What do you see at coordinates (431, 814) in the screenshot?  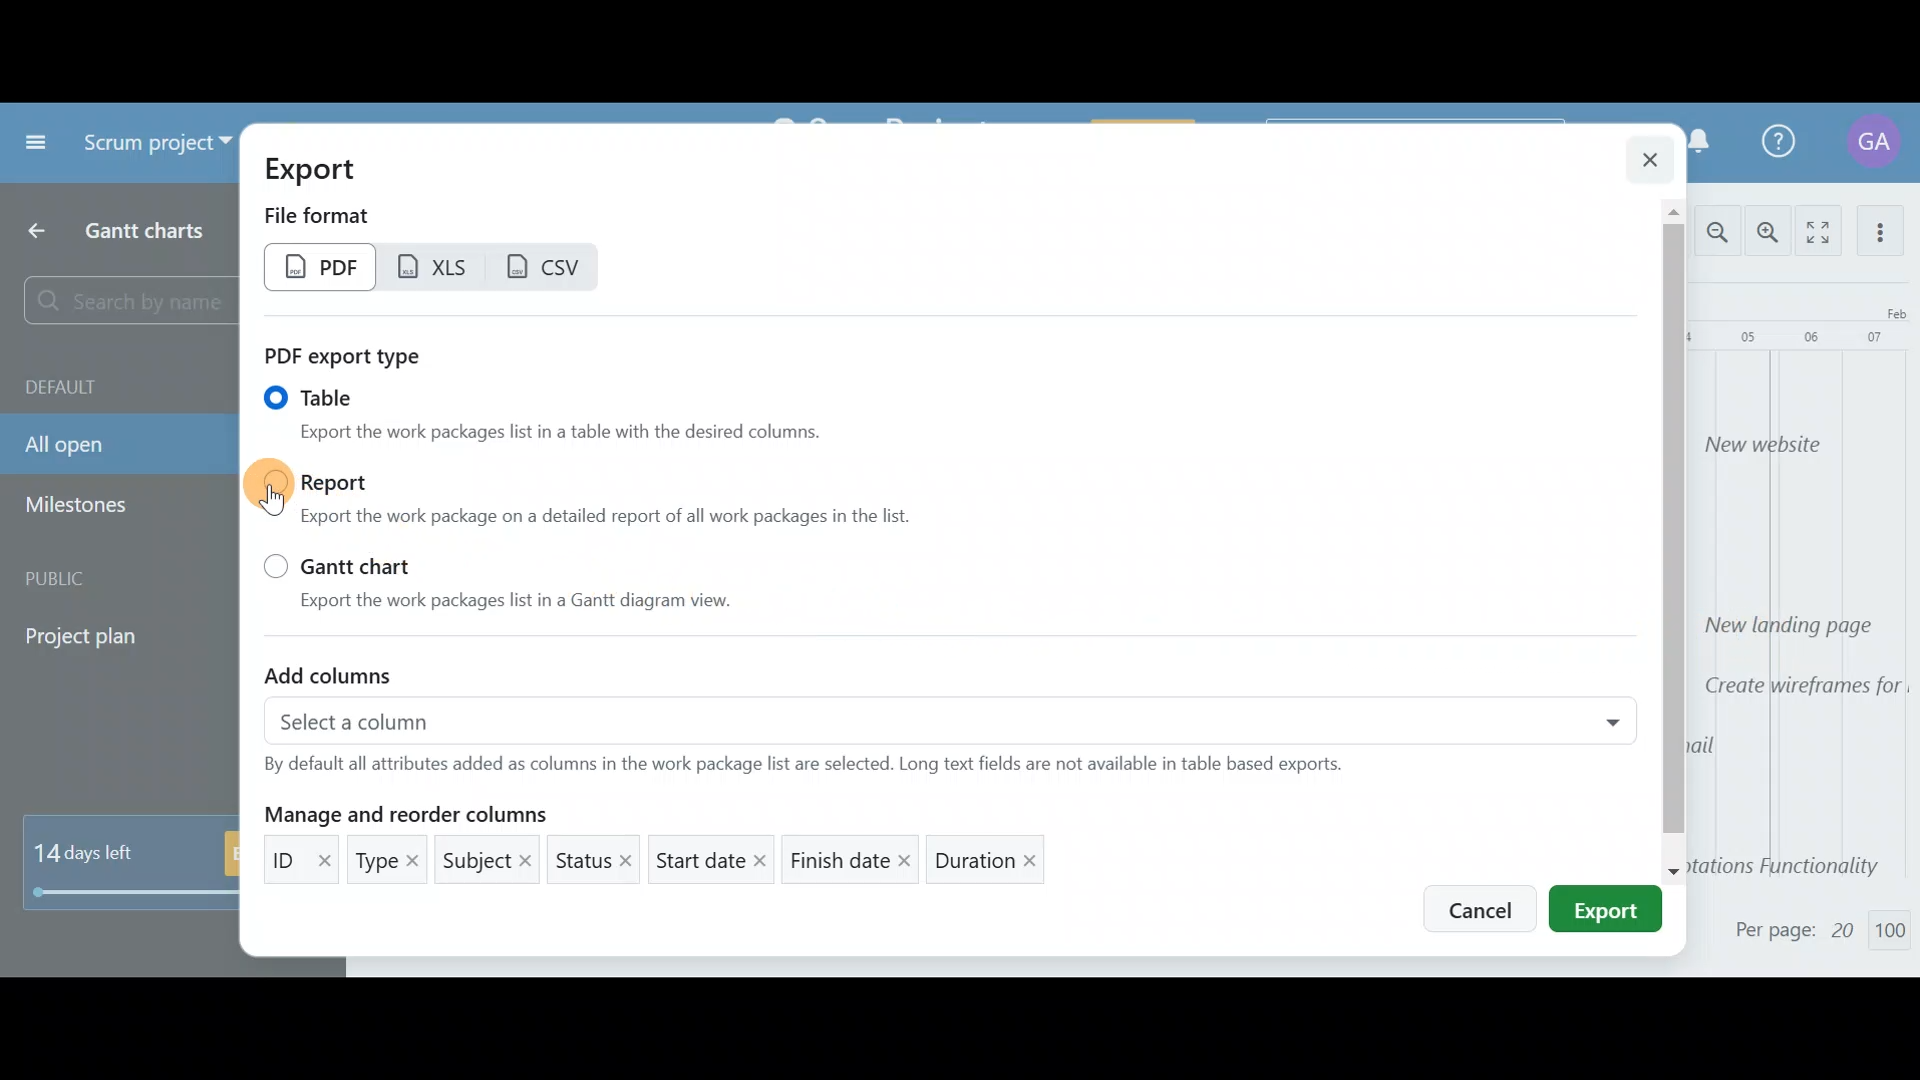 I see `Manage and reorder columns` at bounding box center [431, 814].